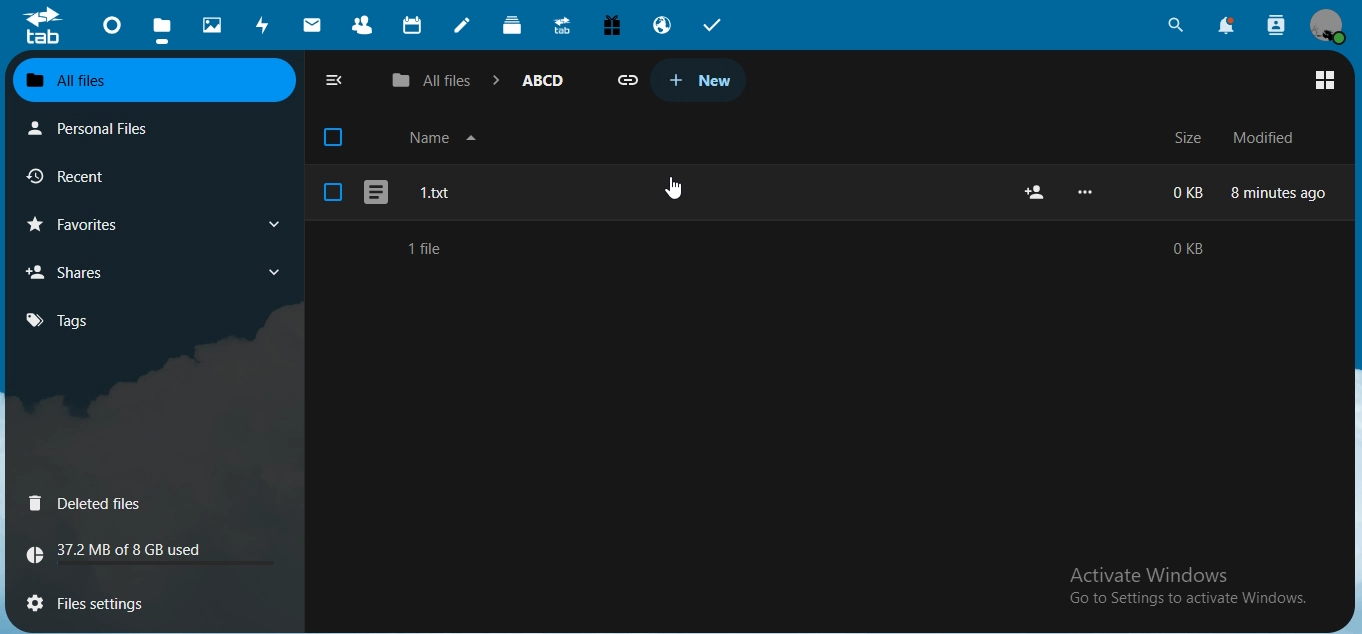 The image size is (1362, 634). I want to click on search contacts, so click(1273, 24).